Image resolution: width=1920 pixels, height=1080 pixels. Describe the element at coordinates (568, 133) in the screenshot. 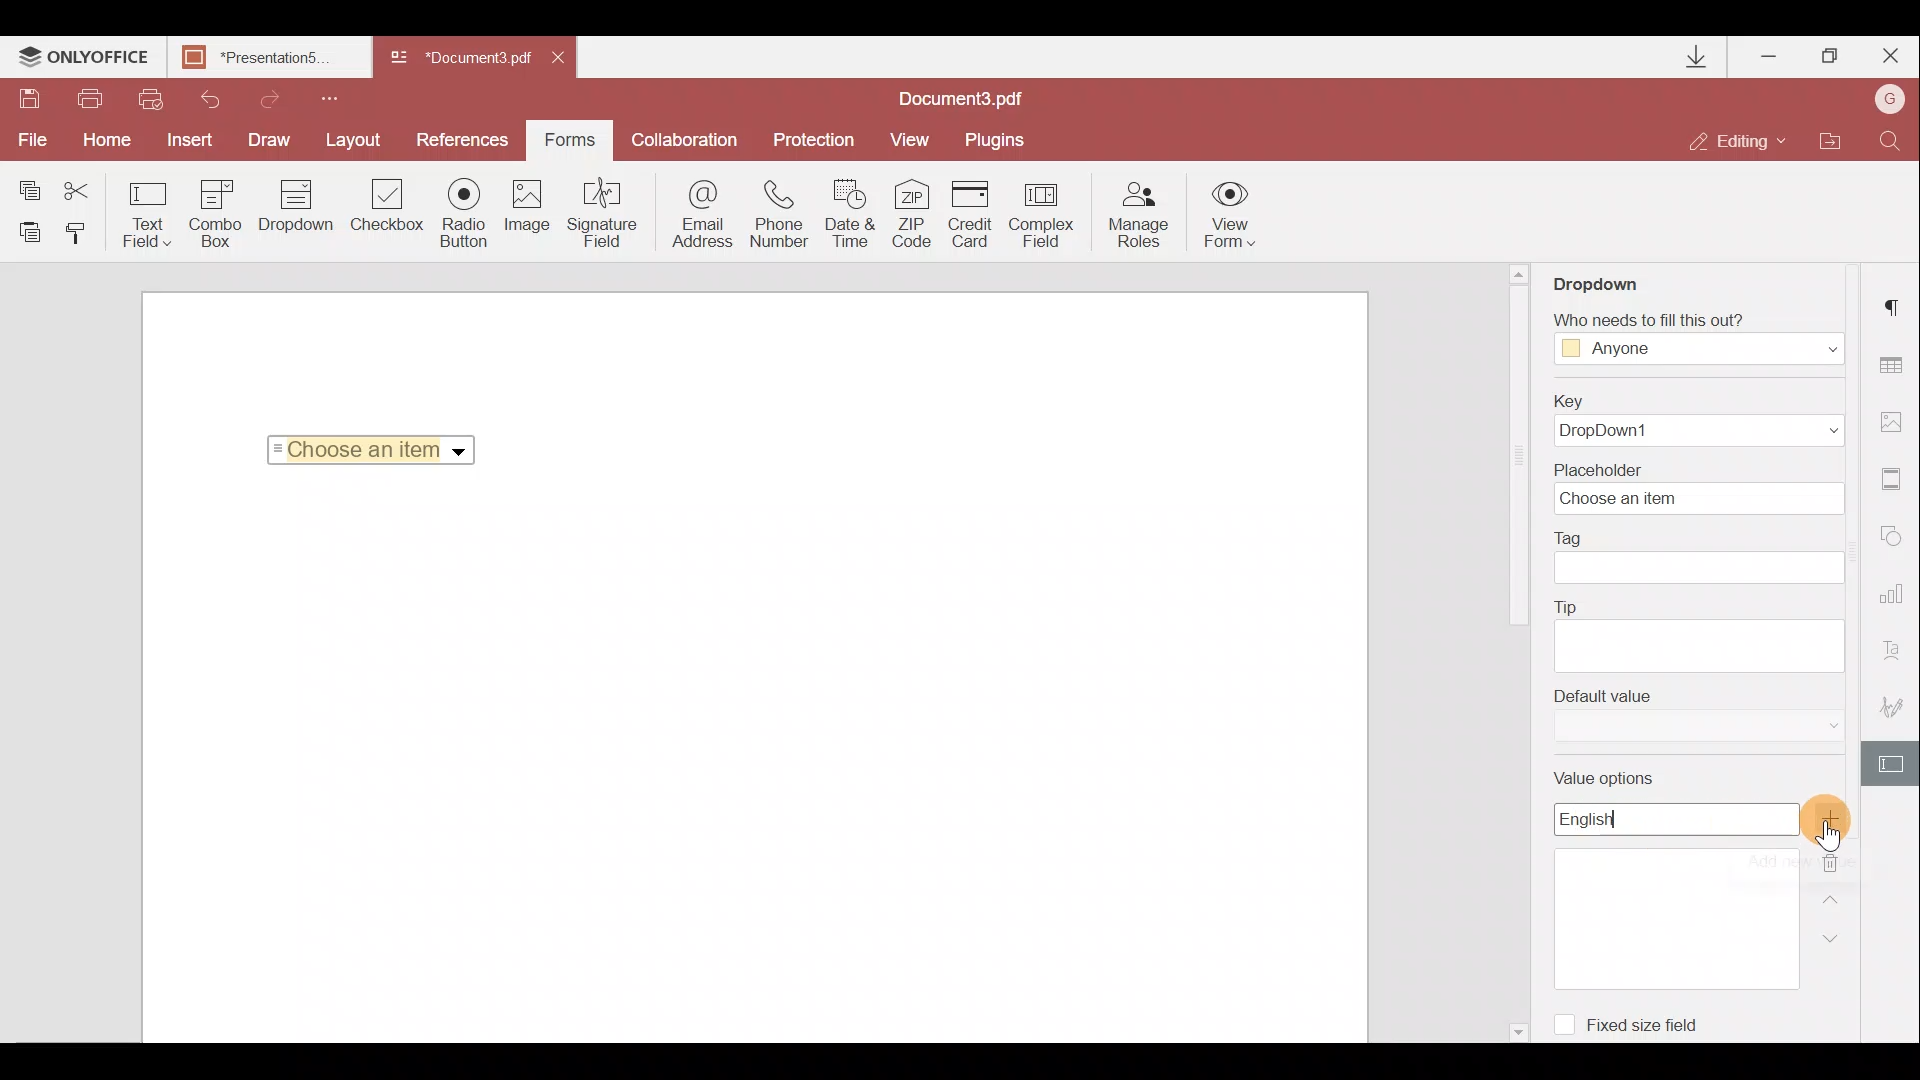

I see `Forms` at that location.